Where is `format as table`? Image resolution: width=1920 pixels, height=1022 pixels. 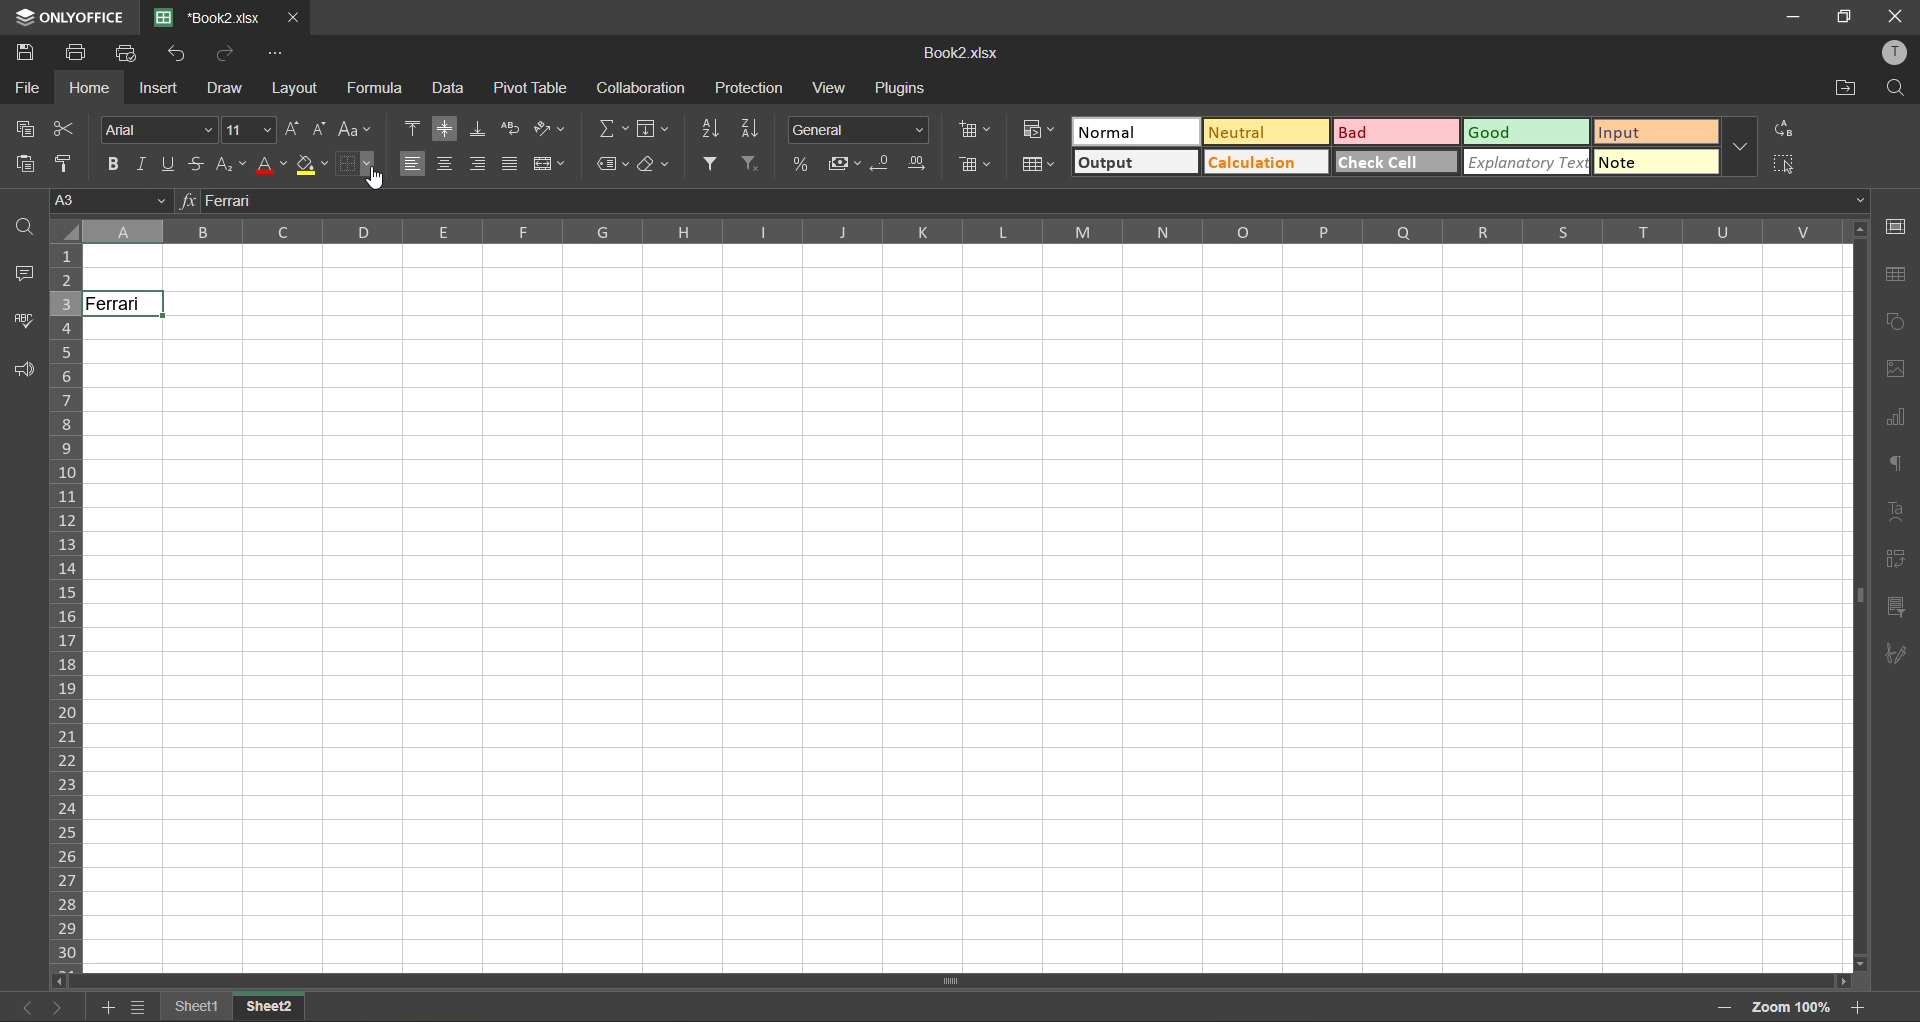
format as table is located at coordinates (1038, 166).